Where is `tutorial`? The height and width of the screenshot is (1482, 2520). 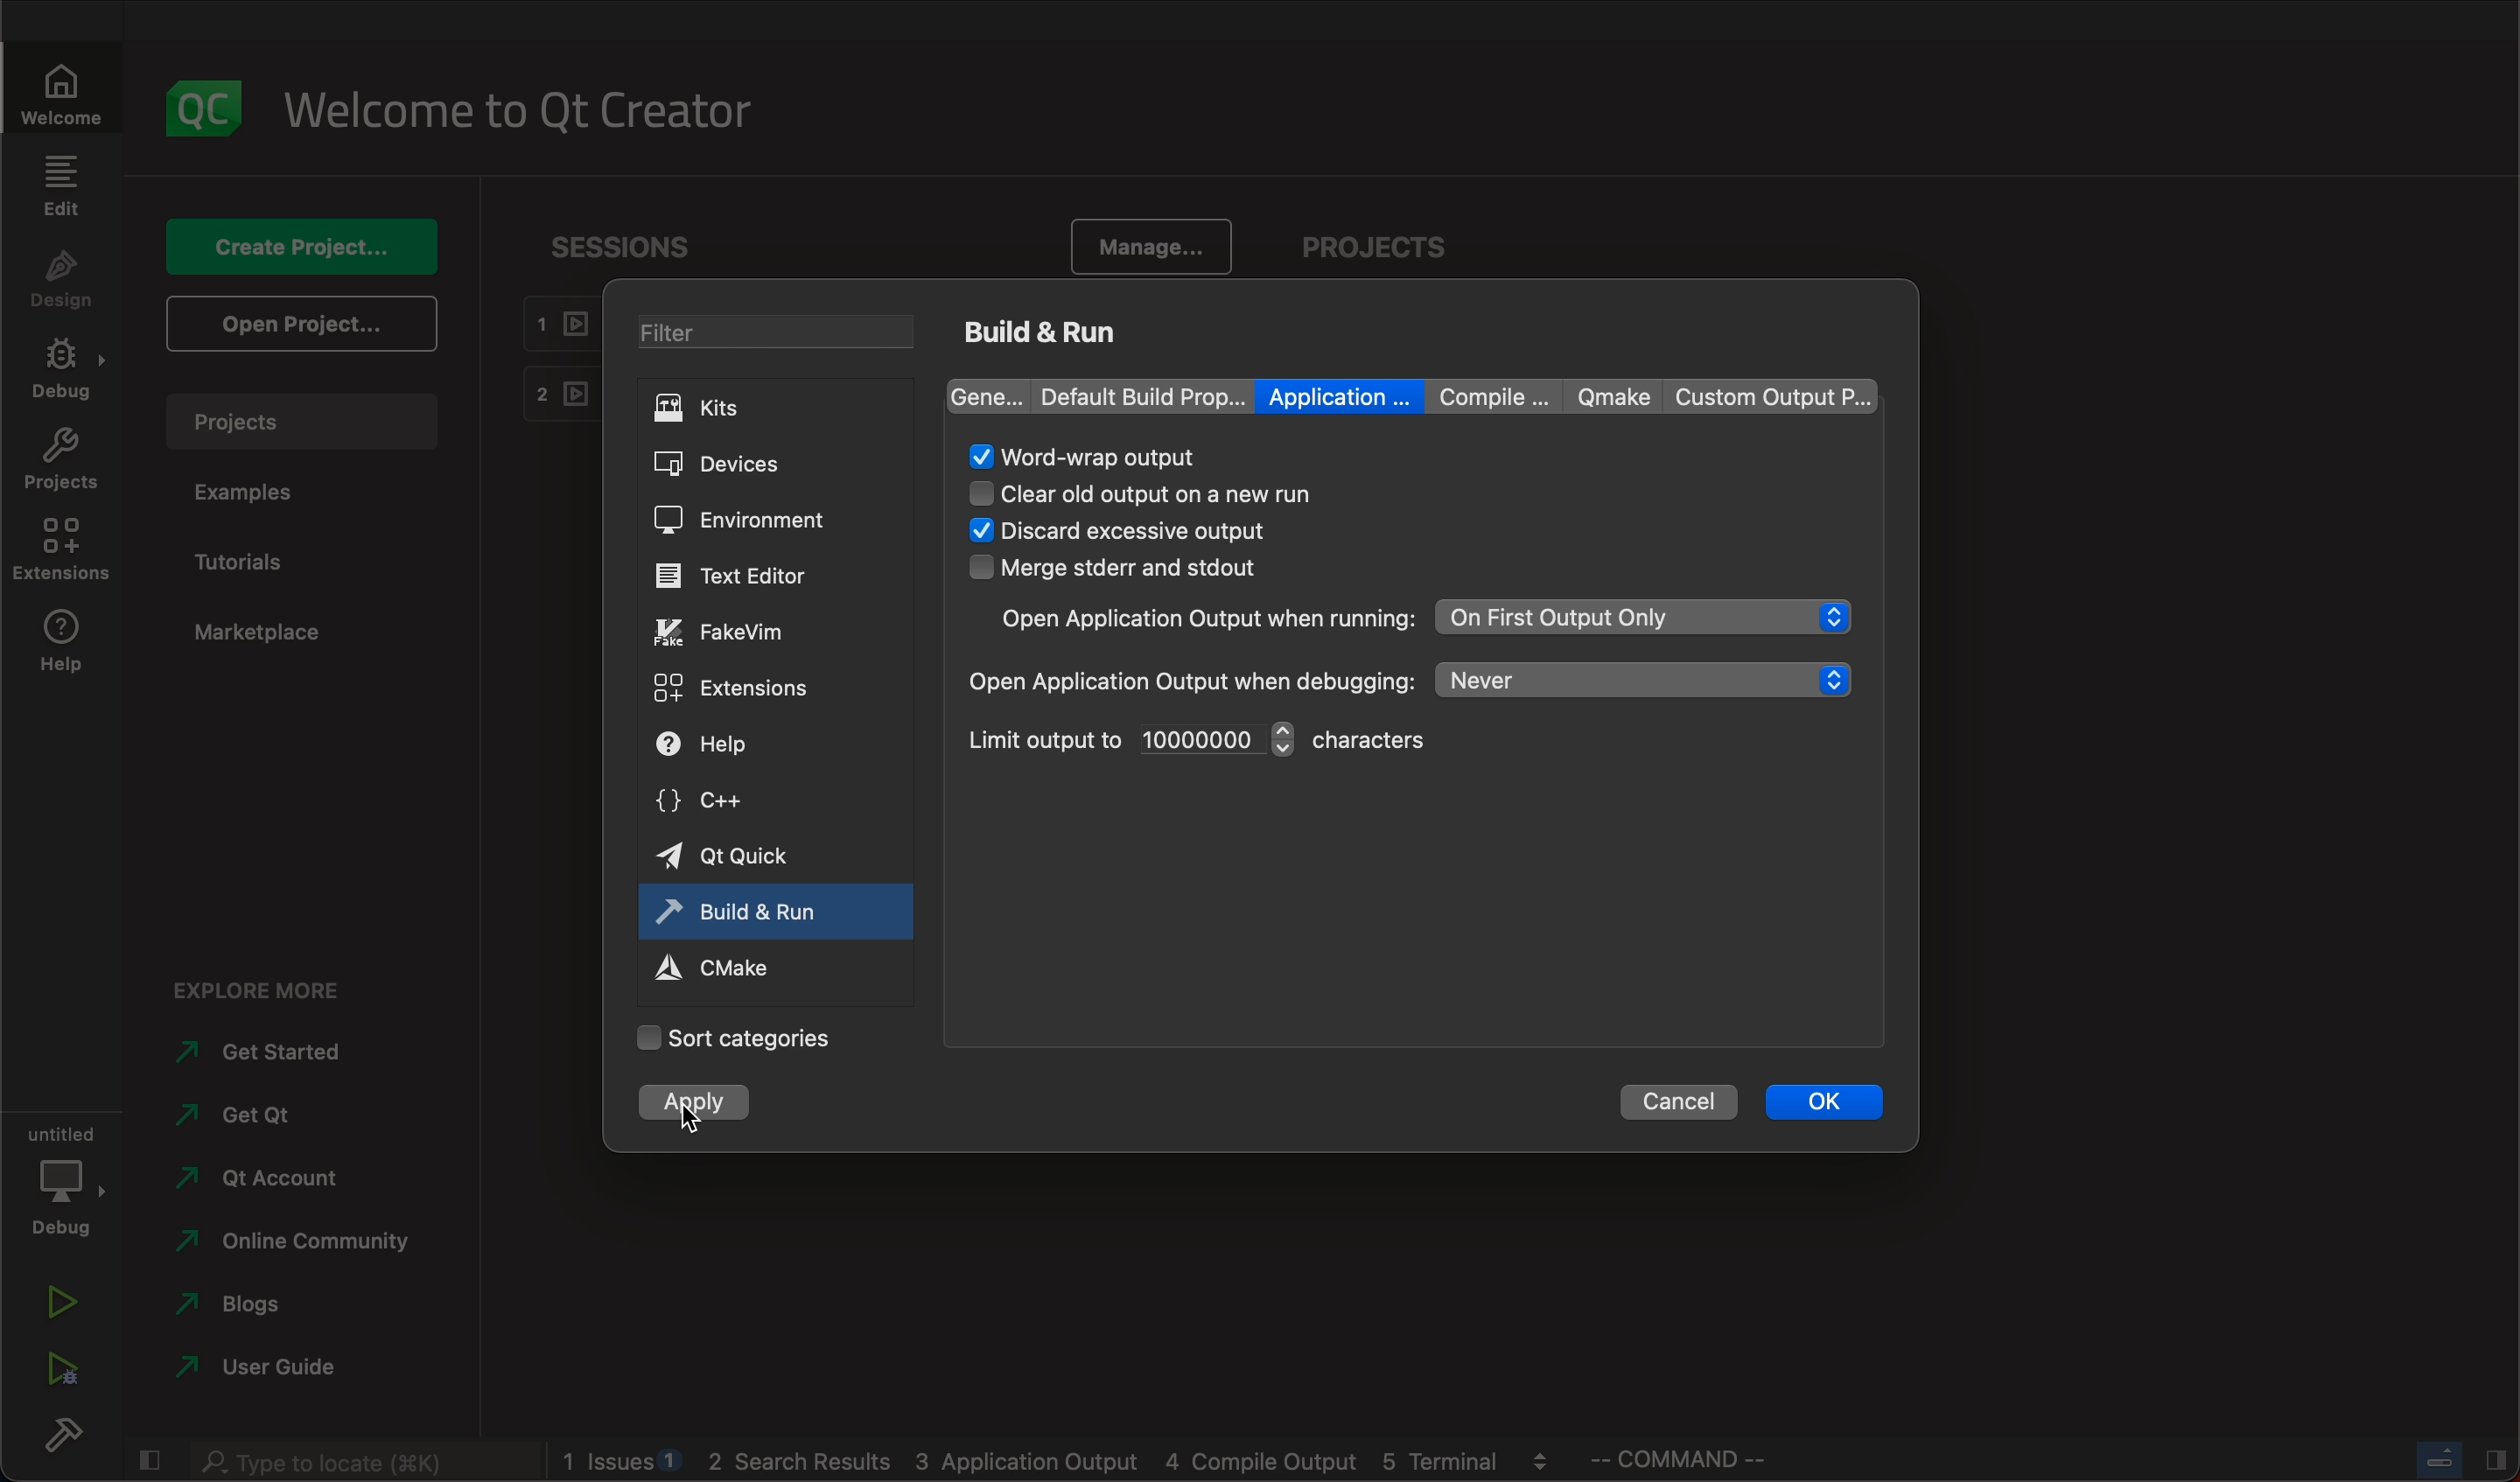
tutorial is located at coordinates (245, 560).